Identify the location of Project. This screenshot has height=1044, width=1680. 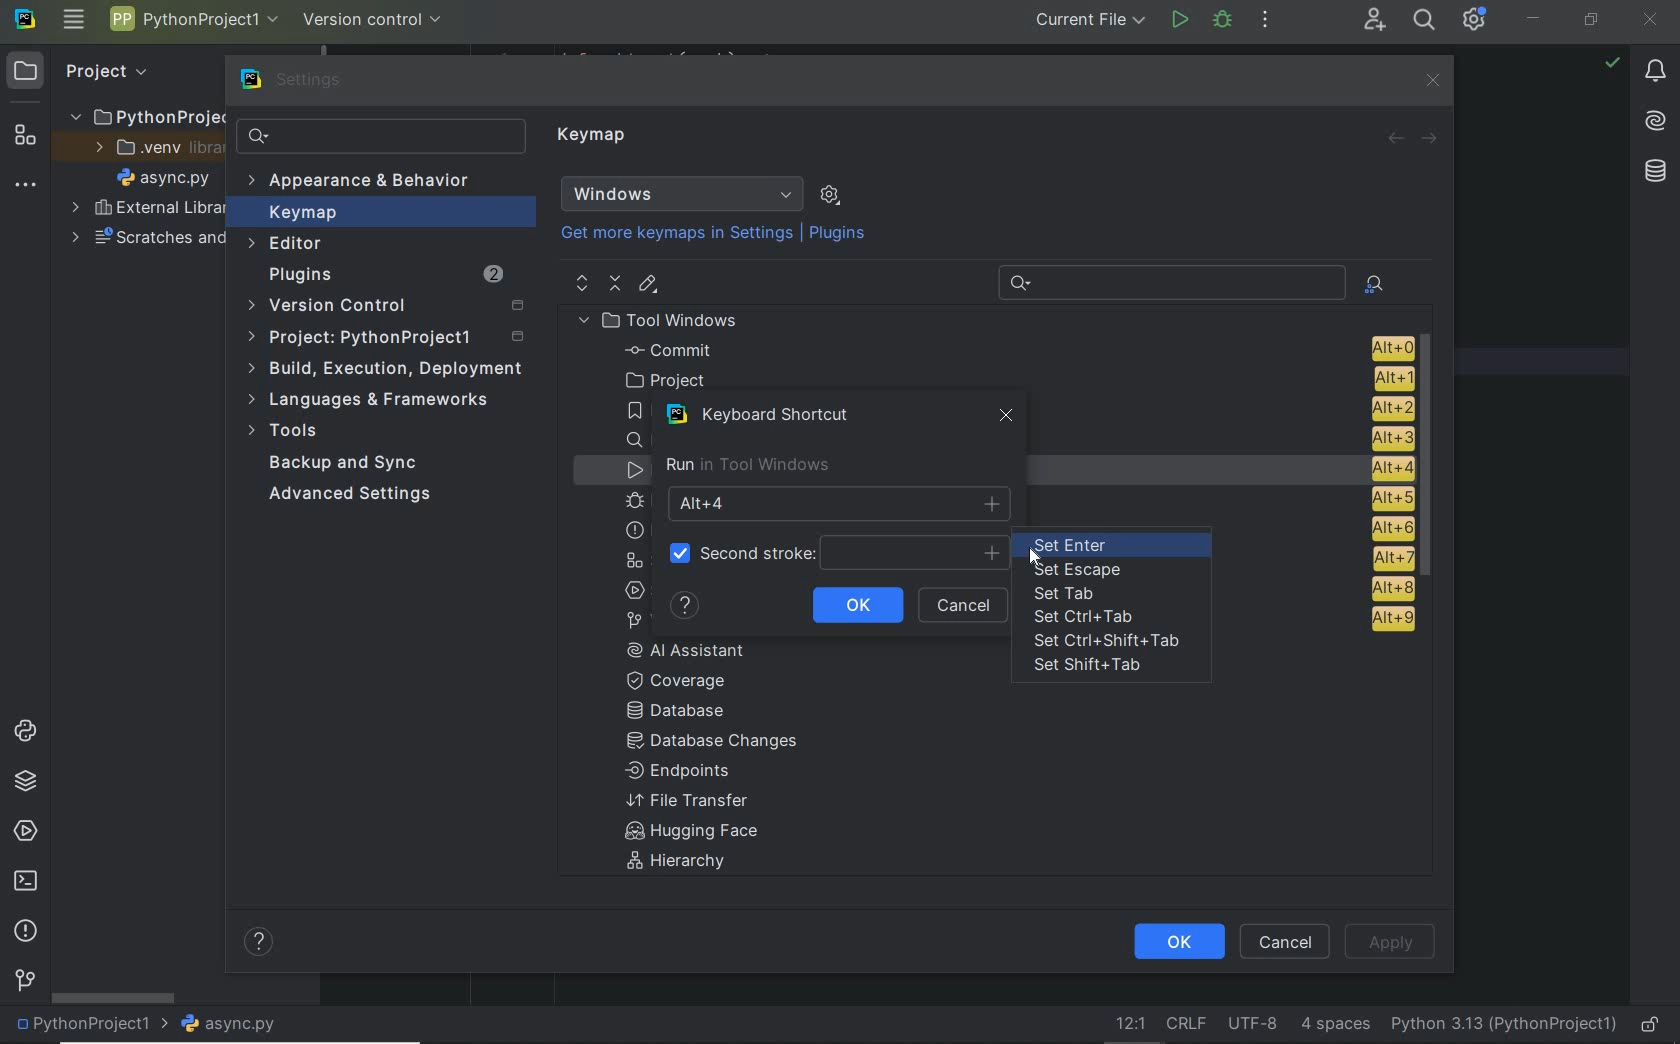
(390, 338).